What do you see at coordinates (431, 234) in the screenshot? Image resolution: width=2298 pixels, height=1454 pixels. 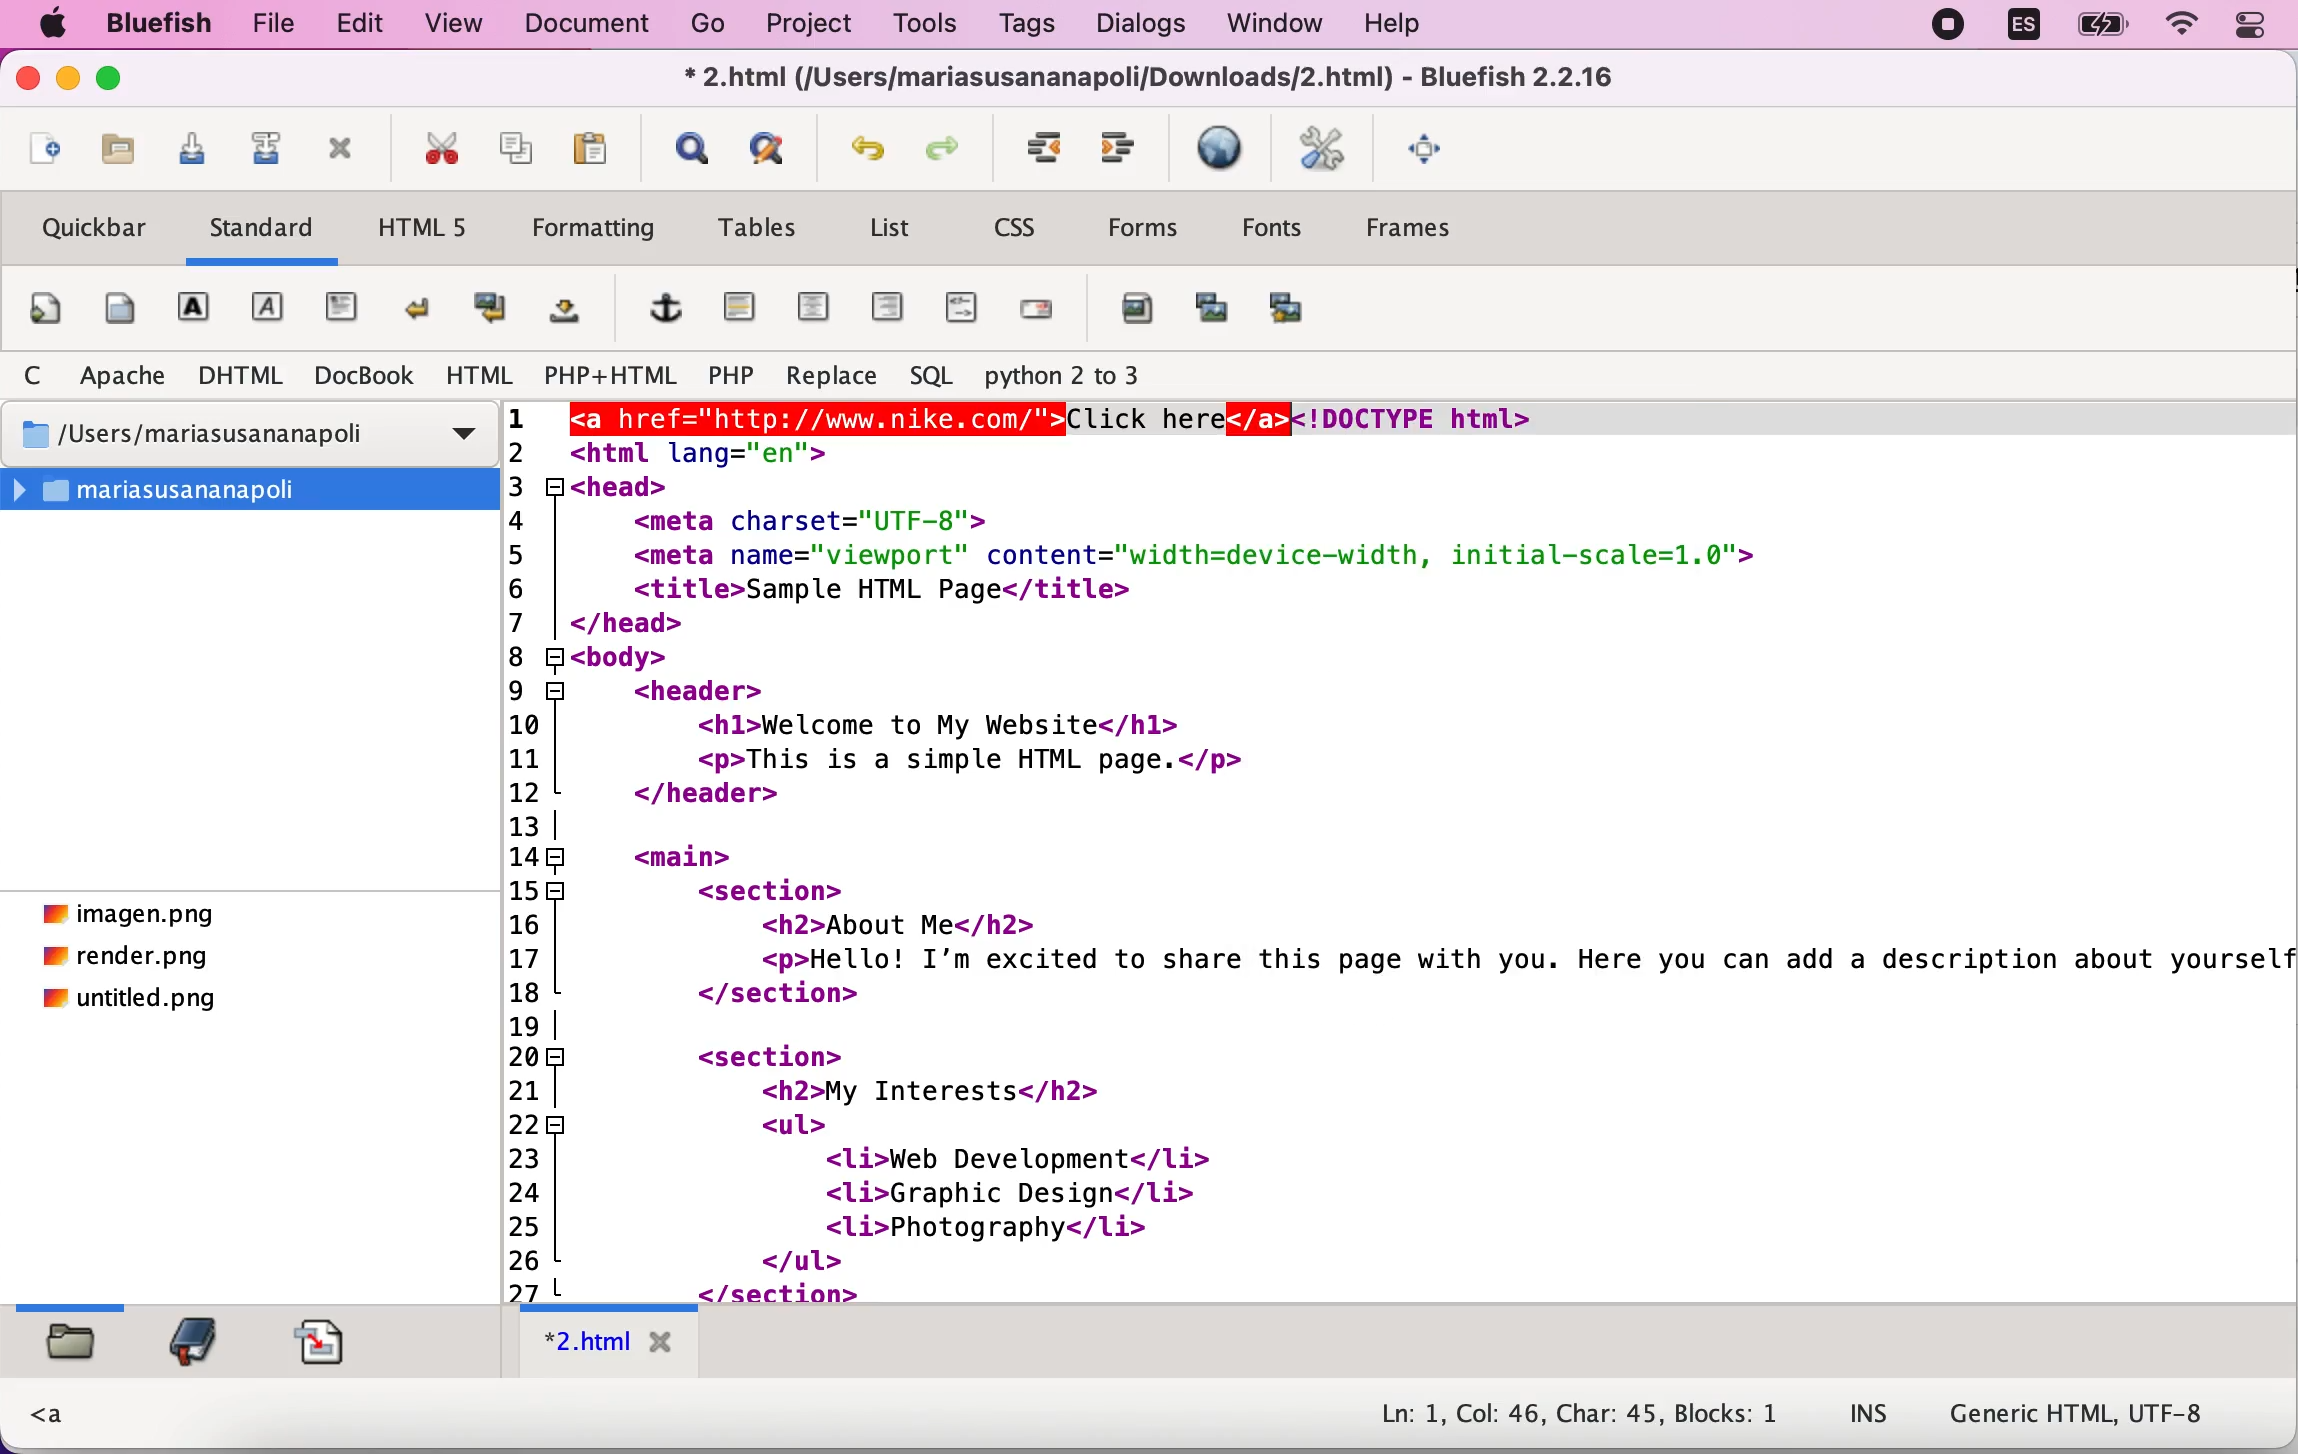 I see `html5` at bounding box center [431, 234].